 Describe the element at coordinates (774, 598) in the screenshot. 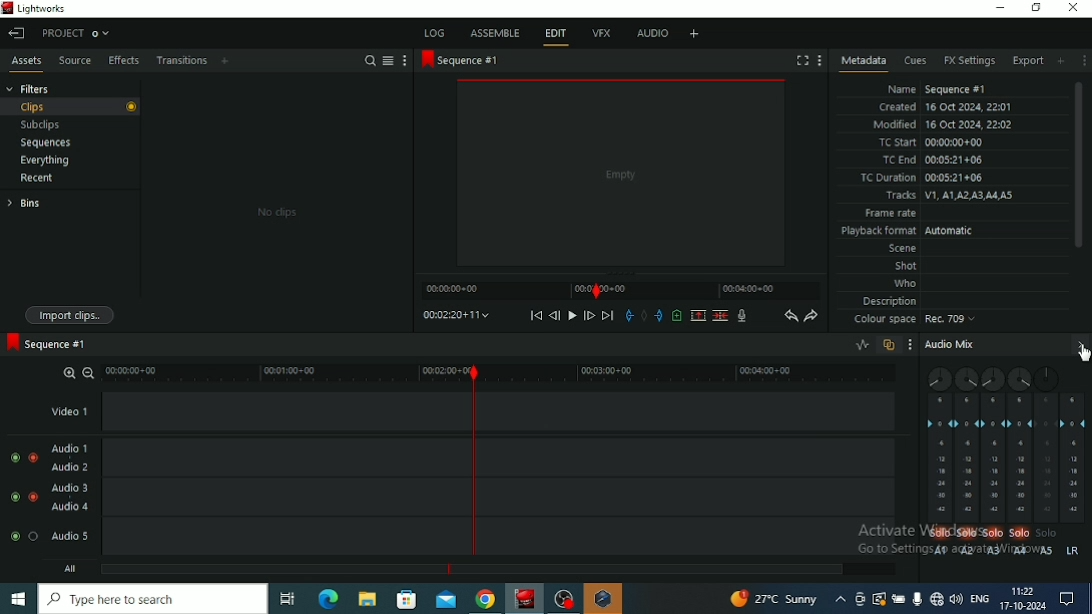

I see `Temperature` at that location.